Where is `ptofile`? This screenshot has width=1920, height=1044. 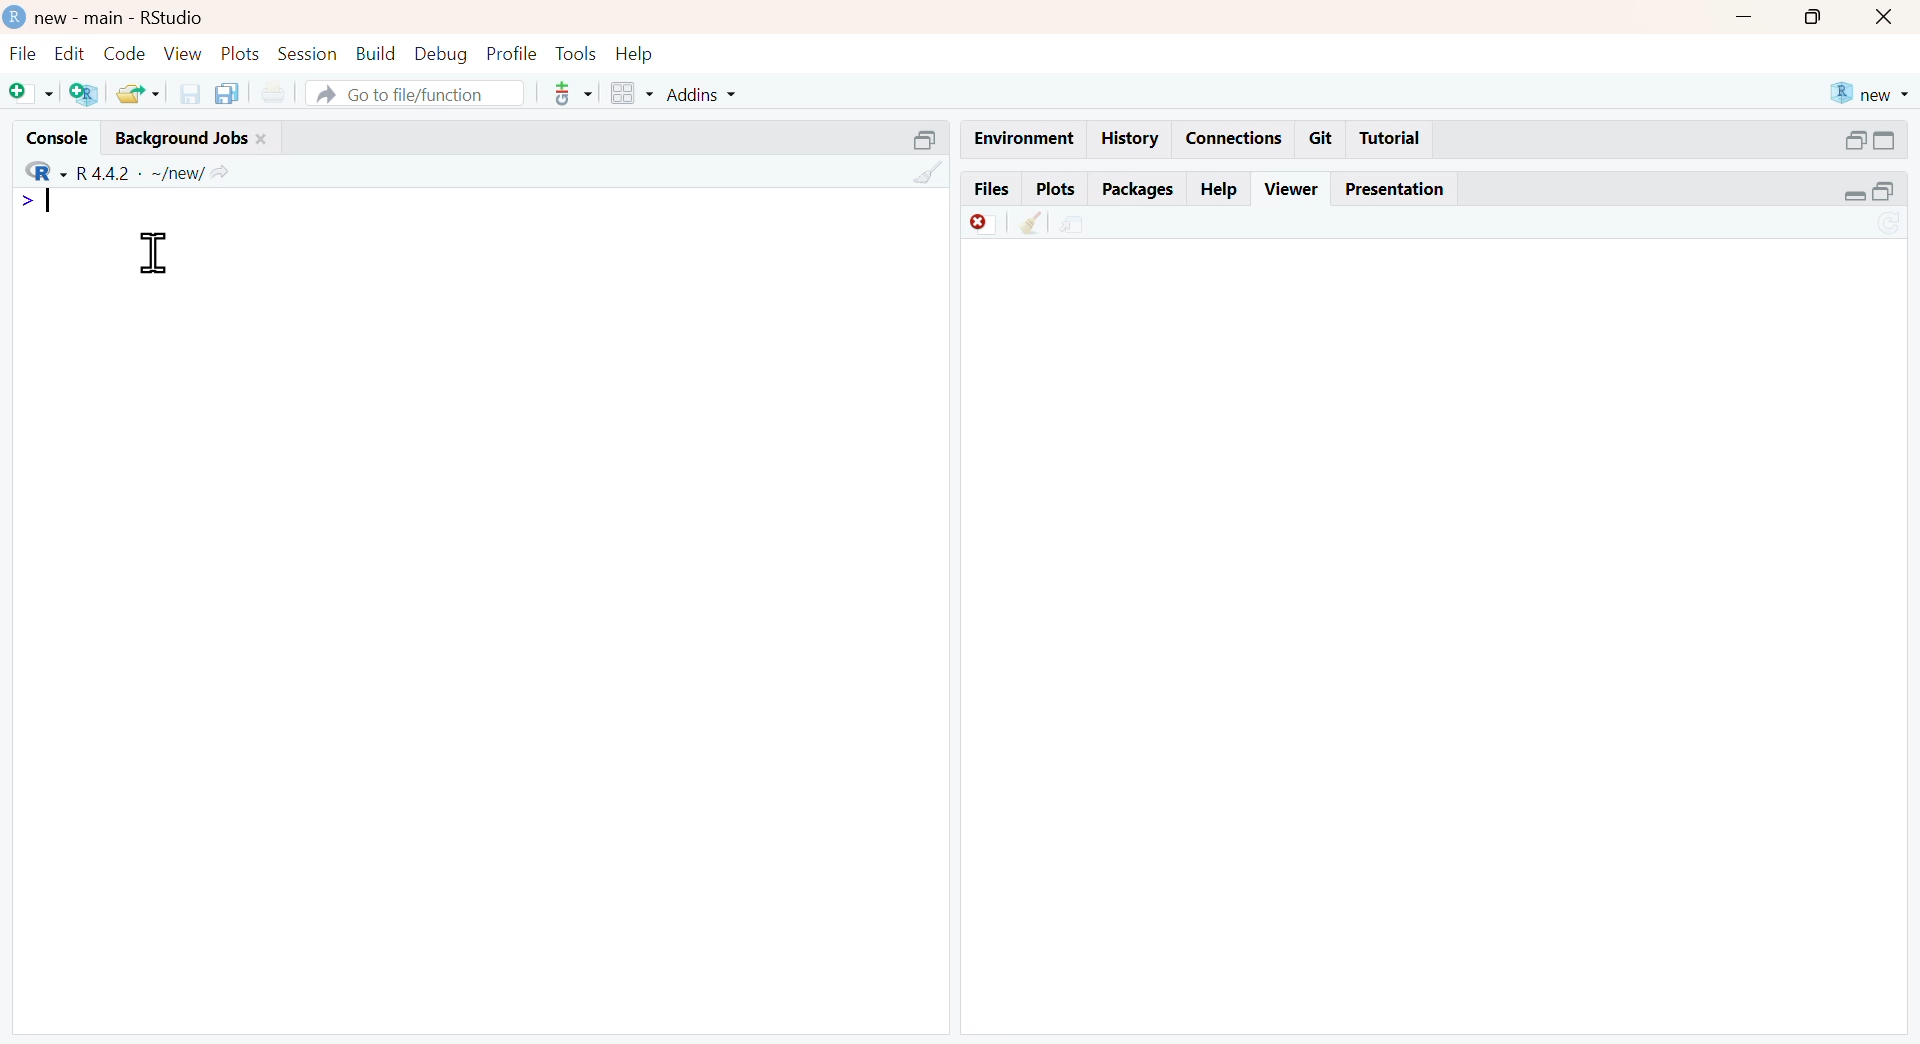 ptofile is located at coordinates (514, 54).